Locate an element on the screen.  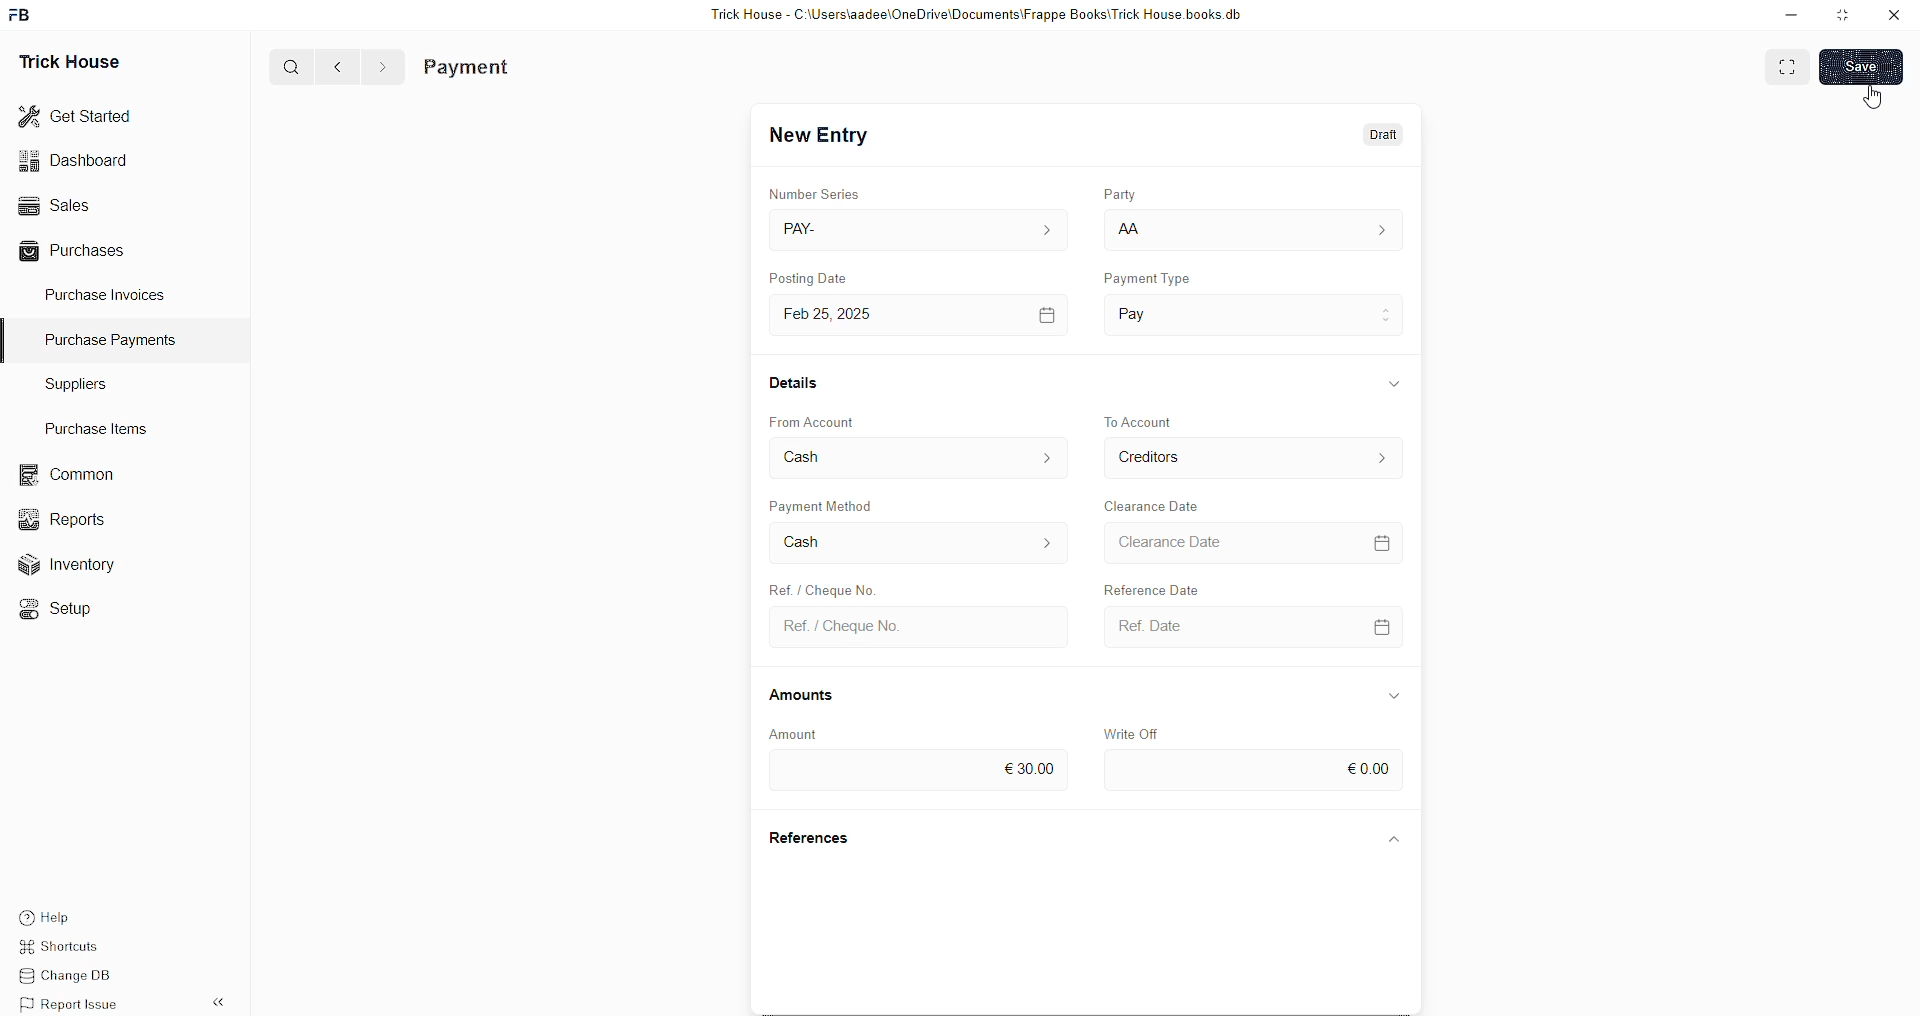
Write Off is located at coordinates (1149, 731).